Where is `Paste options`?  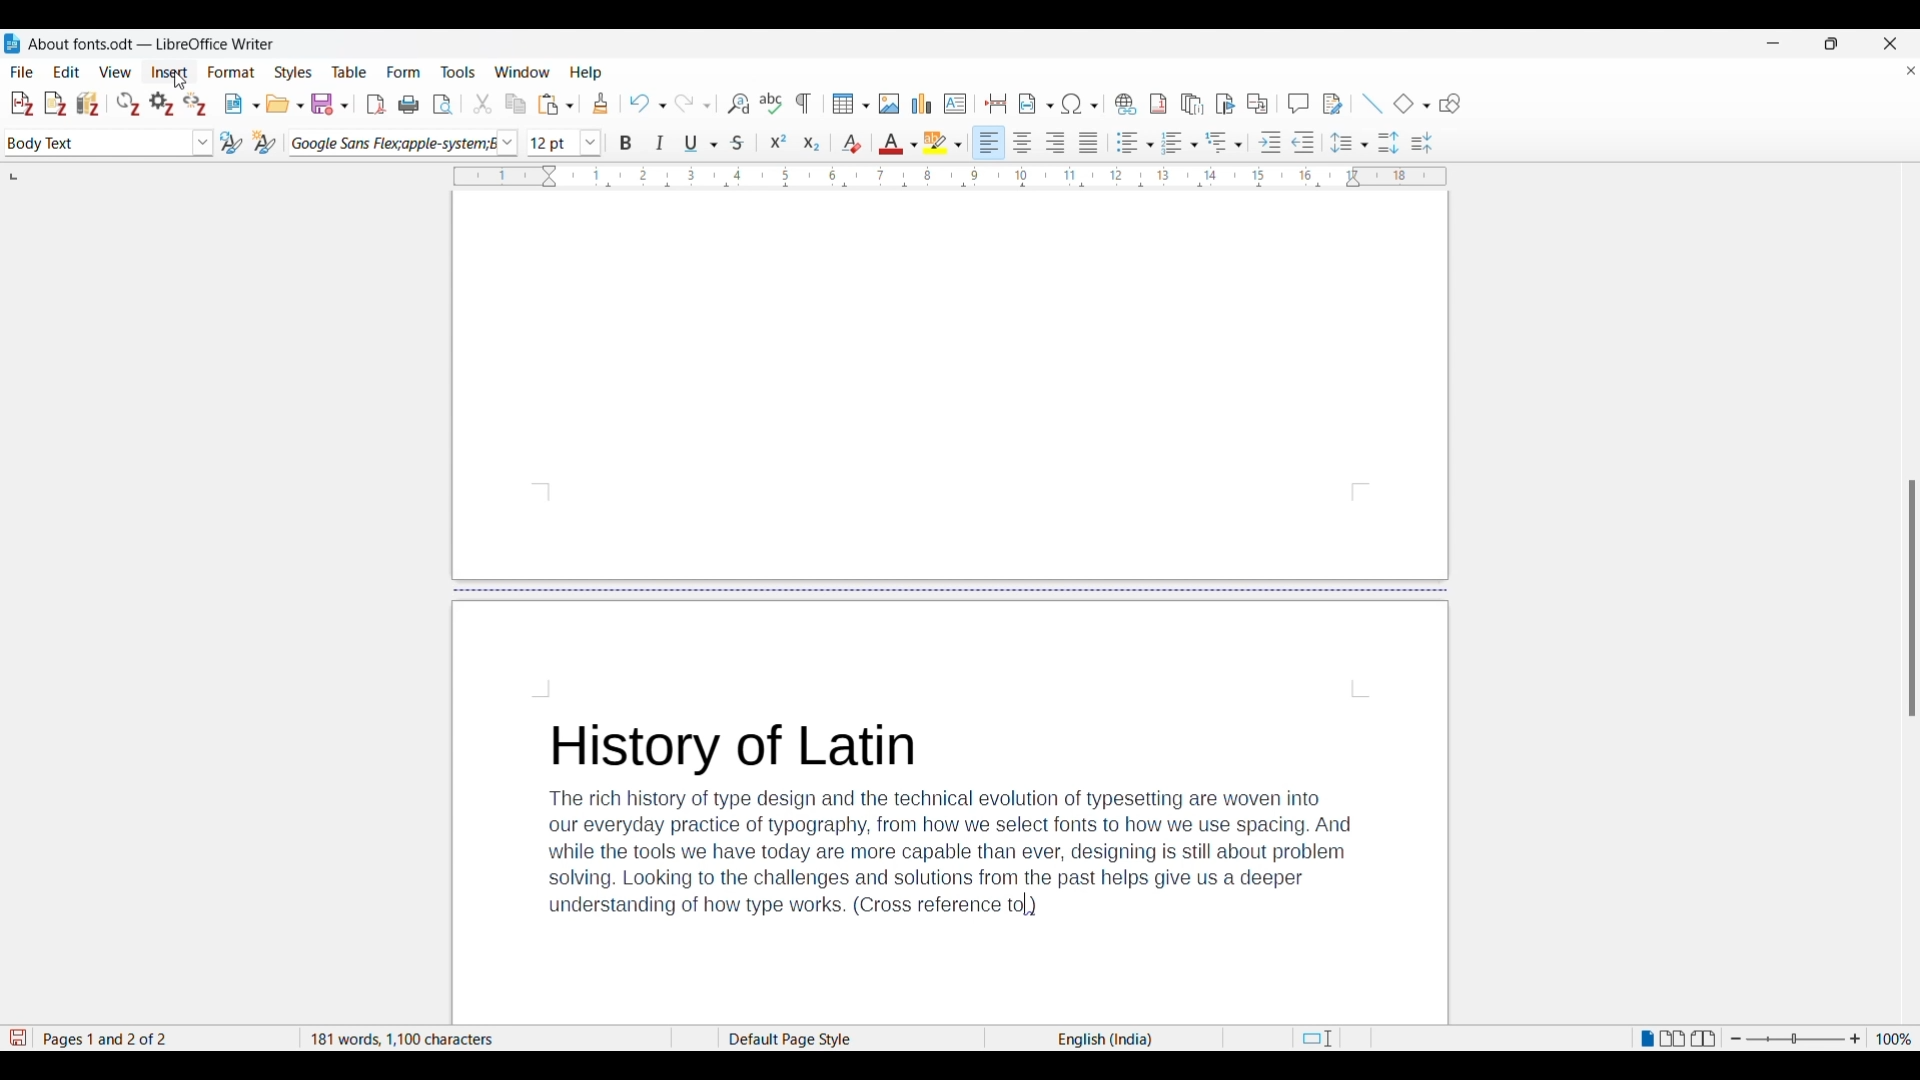
Paste options is located at coordinates (556, 104).